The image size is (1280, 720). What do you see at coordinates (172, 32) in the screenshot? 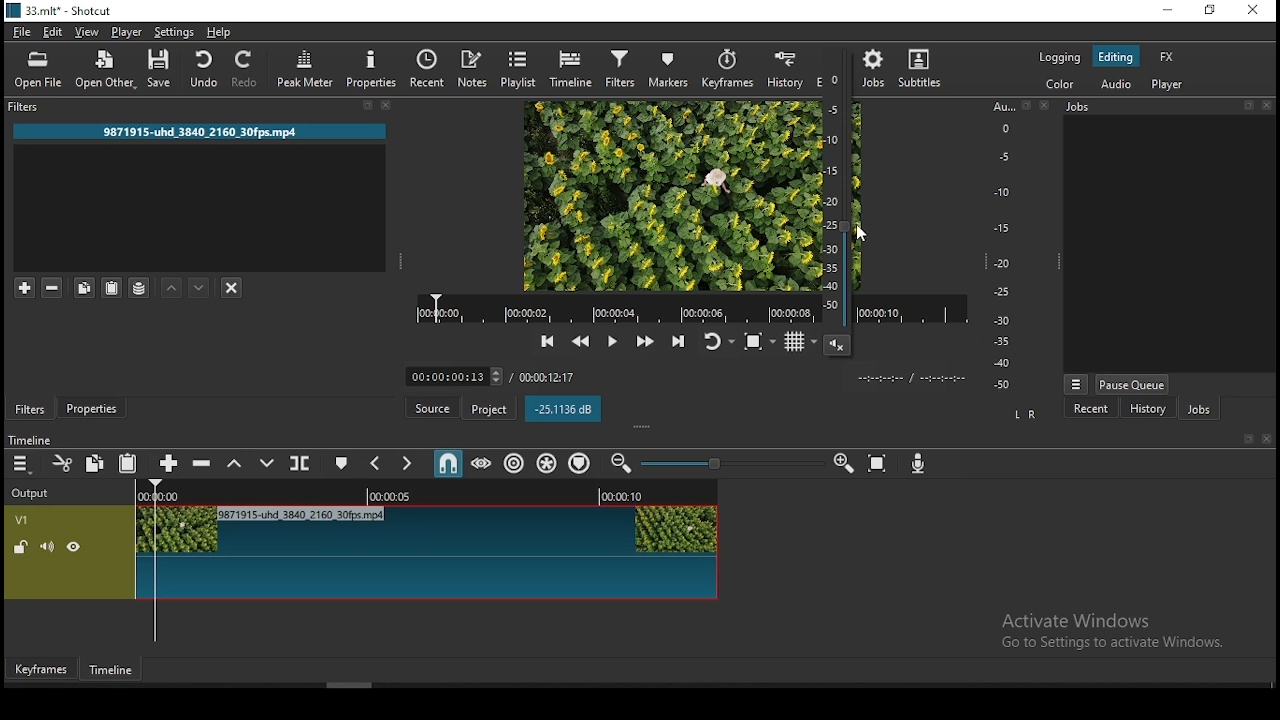
I see `settings` at bounding box center [172, 32].